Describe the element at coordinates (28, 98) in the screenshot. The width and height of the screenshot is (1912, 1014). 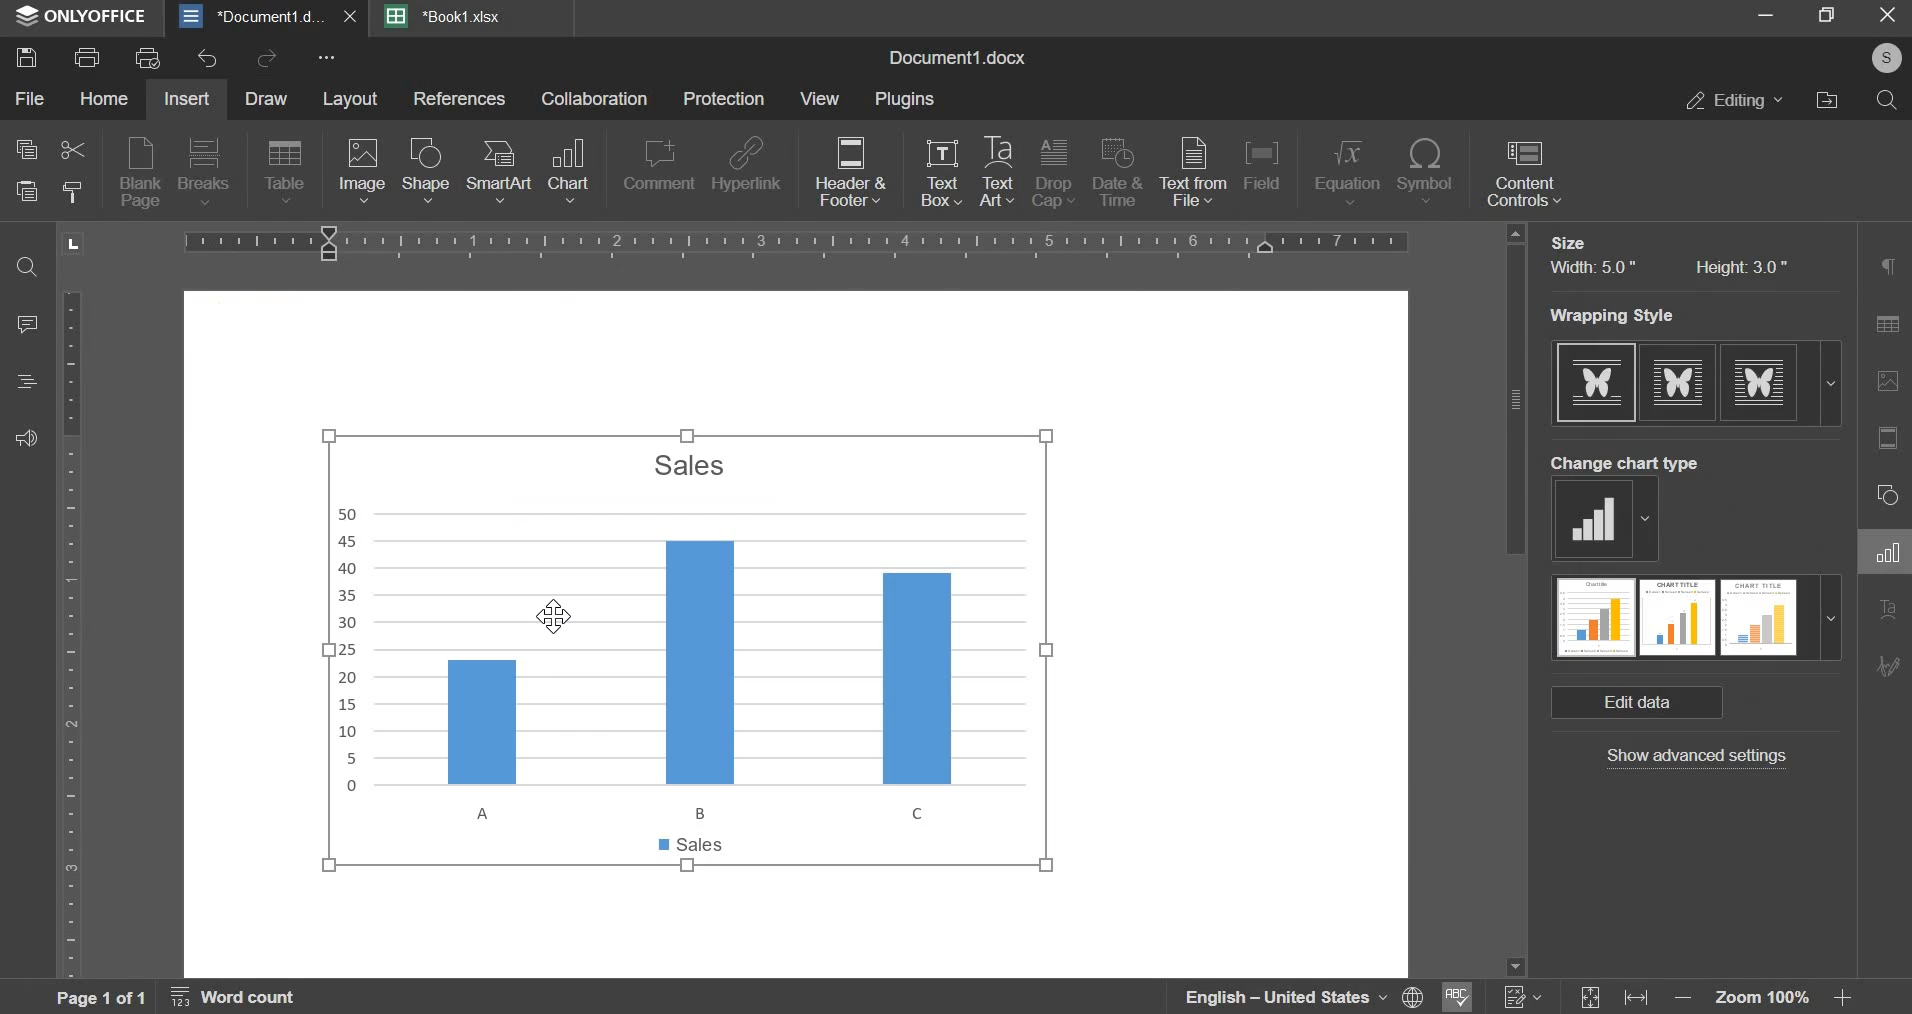
I see `file` at that location.